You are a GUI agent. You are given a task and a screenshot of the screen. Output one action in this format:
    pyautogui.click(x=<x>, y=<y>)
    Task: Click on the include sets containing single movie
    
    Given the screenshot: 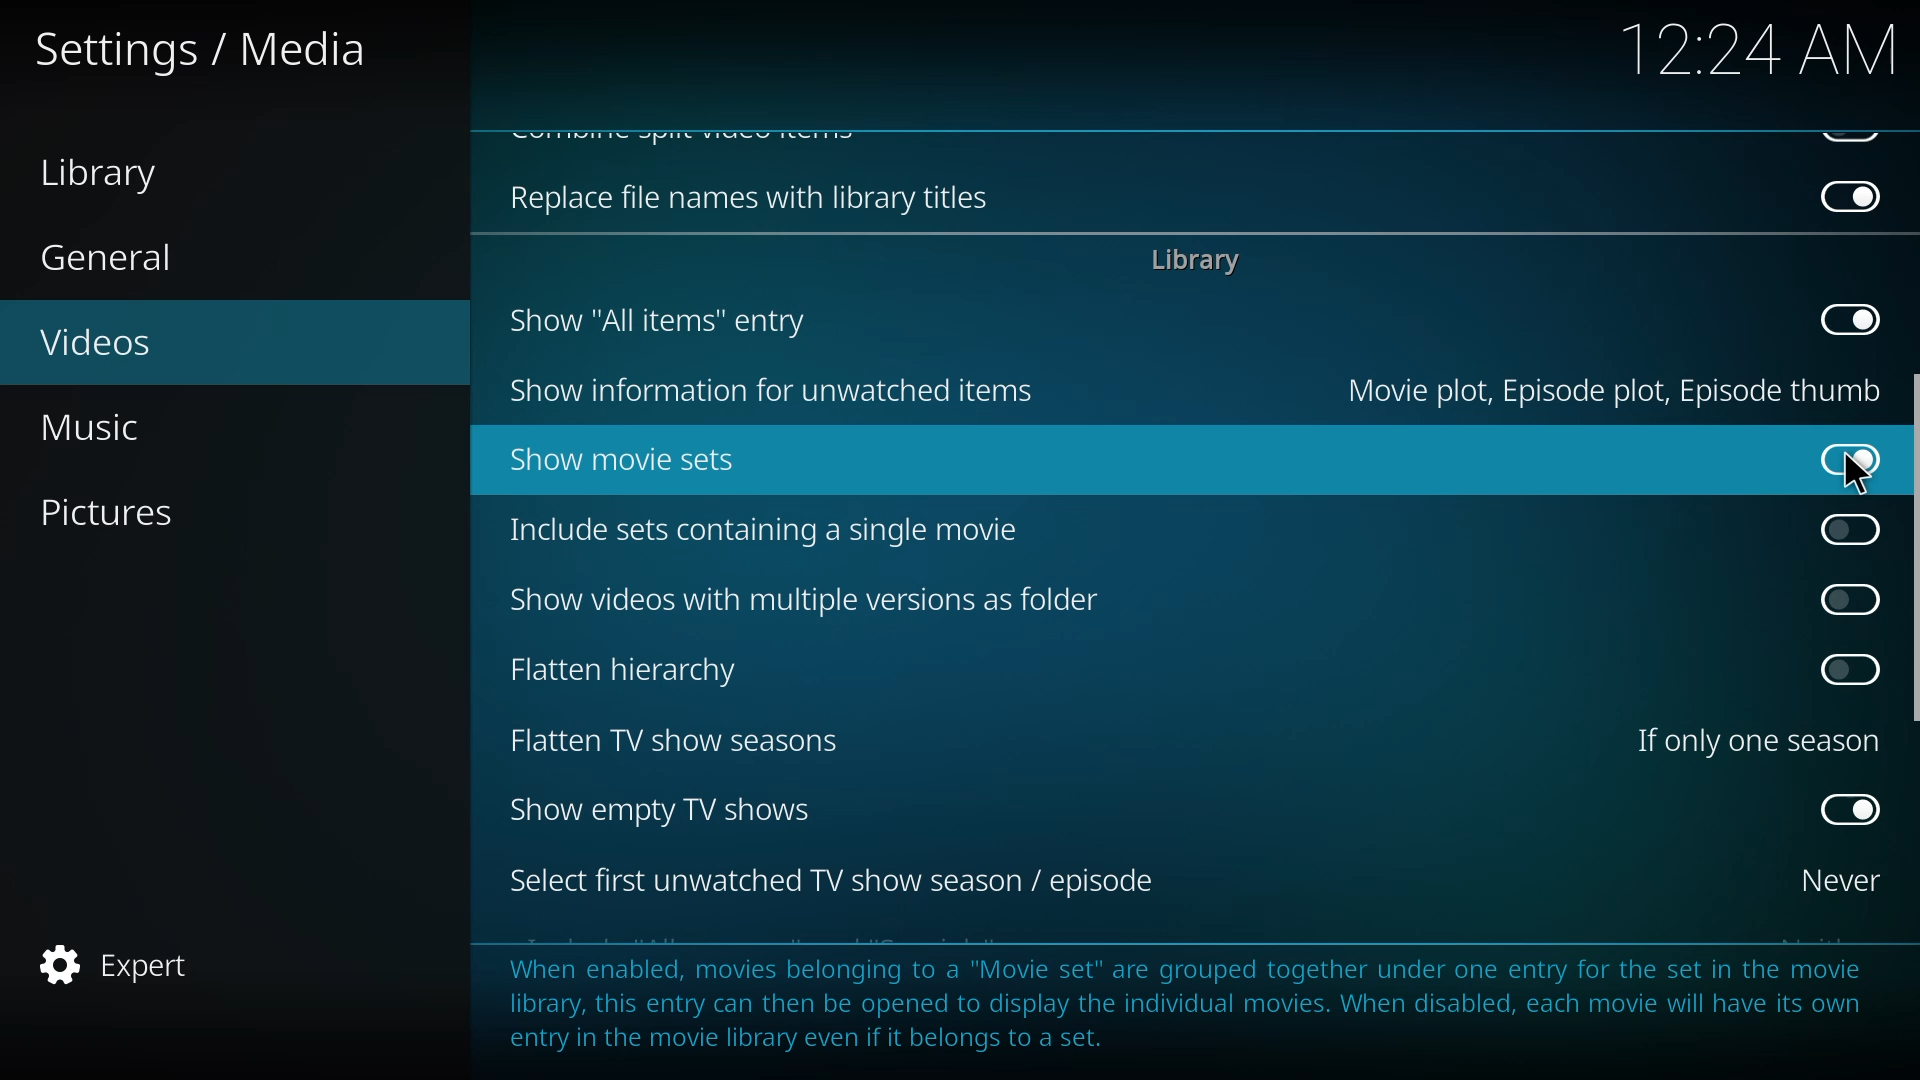 What is the action you would take?
    pyautogui.click(x=752, y=532)
    